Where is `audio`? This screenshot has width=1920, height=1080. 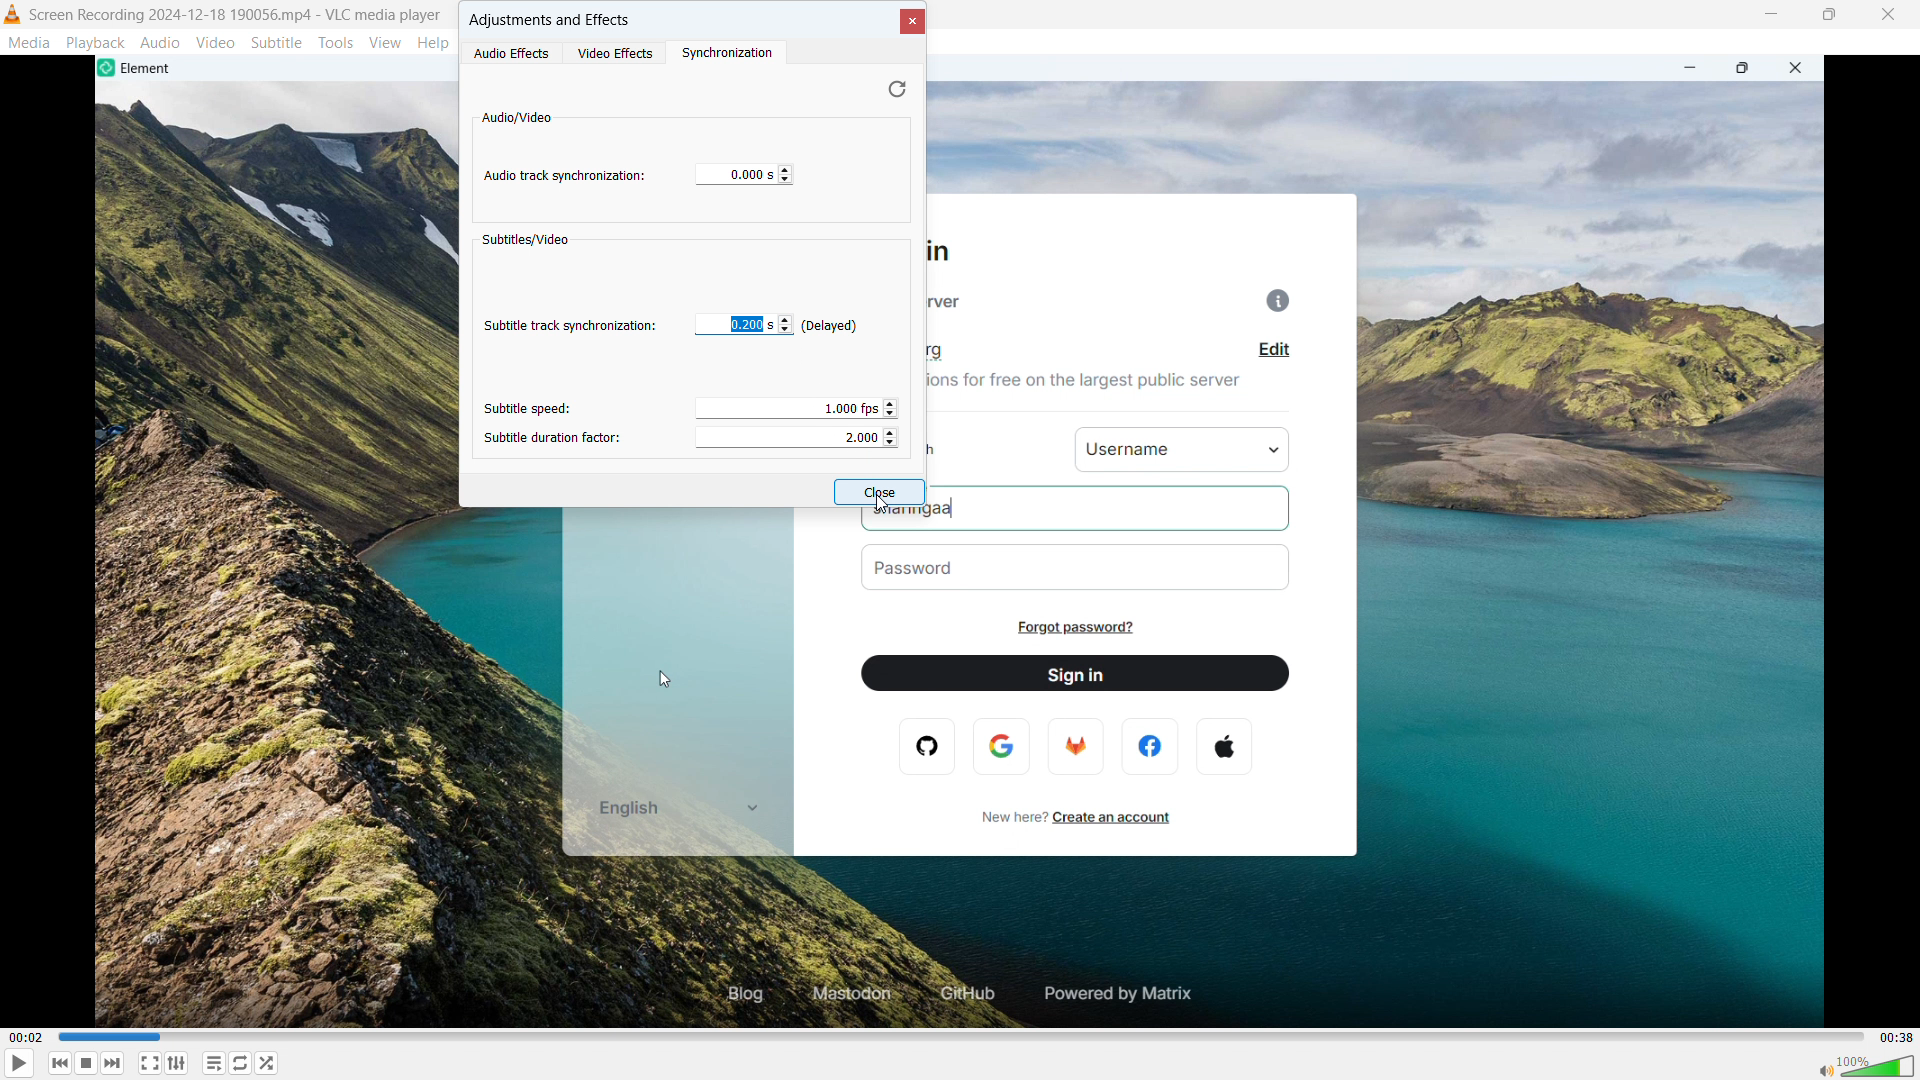 audio is located at coordinates (160, 43).